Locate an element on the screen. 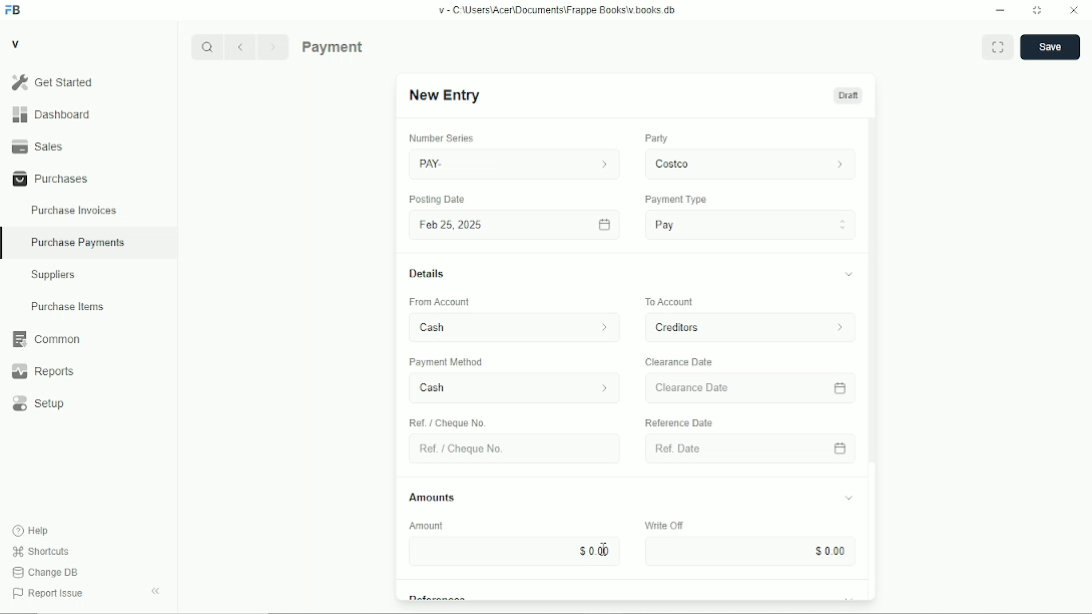 This screenshot has height=614, width=1092. Setup is located at coordinates (89, 403).